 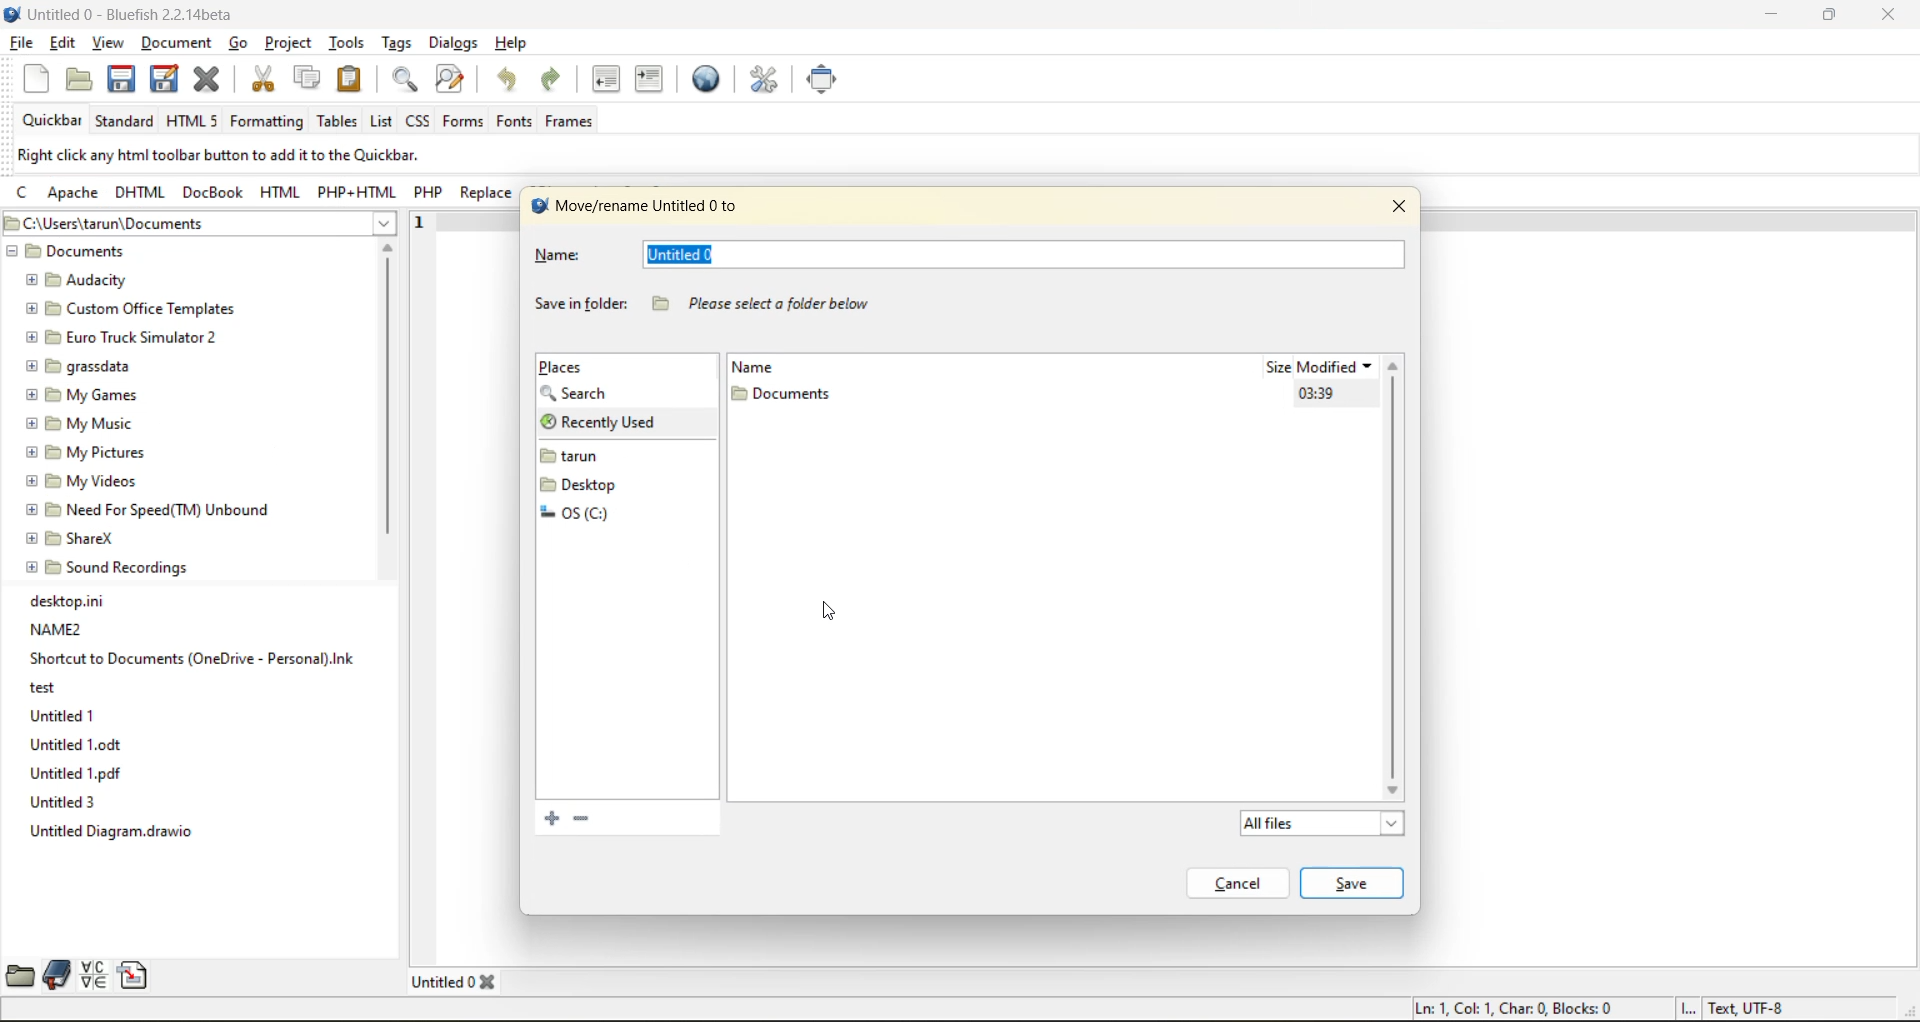 What do you see at coordinates (1397, 210) in the screenshot?
I see `close` at bounding box center [1397, 210].